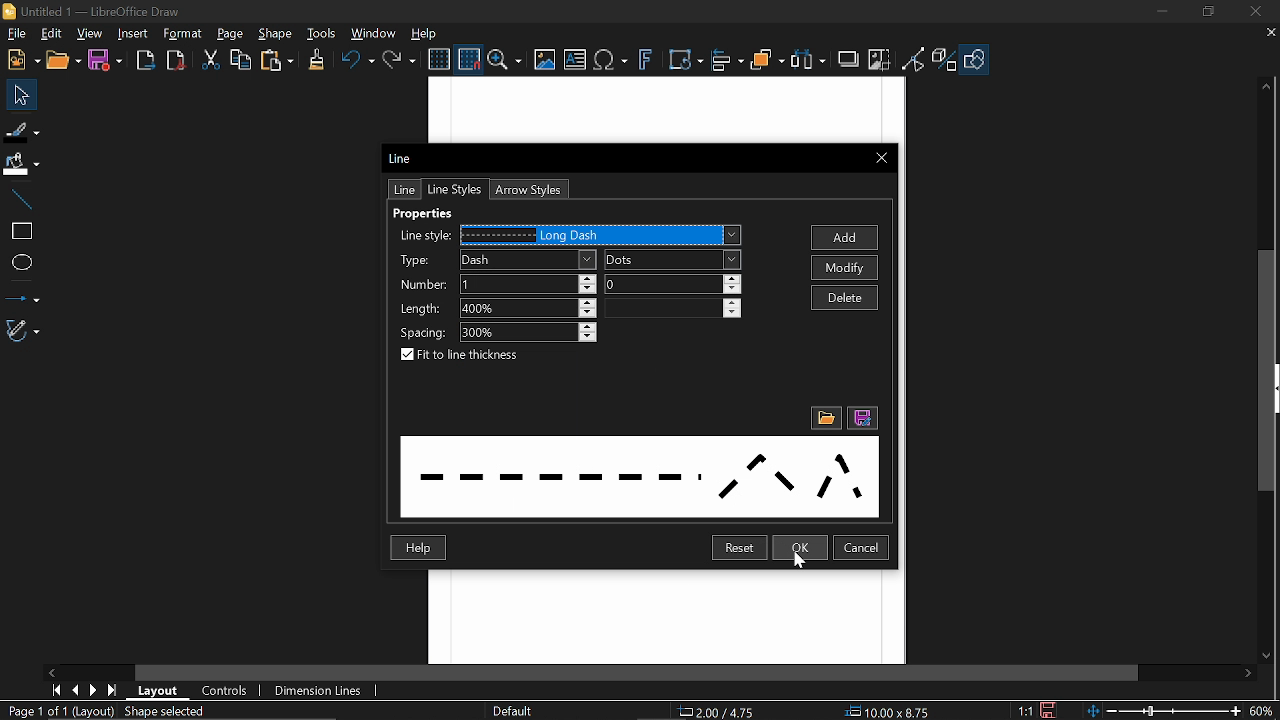 This screenshot has width=1280, height=720. What do you see at coordinates (95, 12) in the screenshot?
I see `Current window` at bounding box center [95, 12].